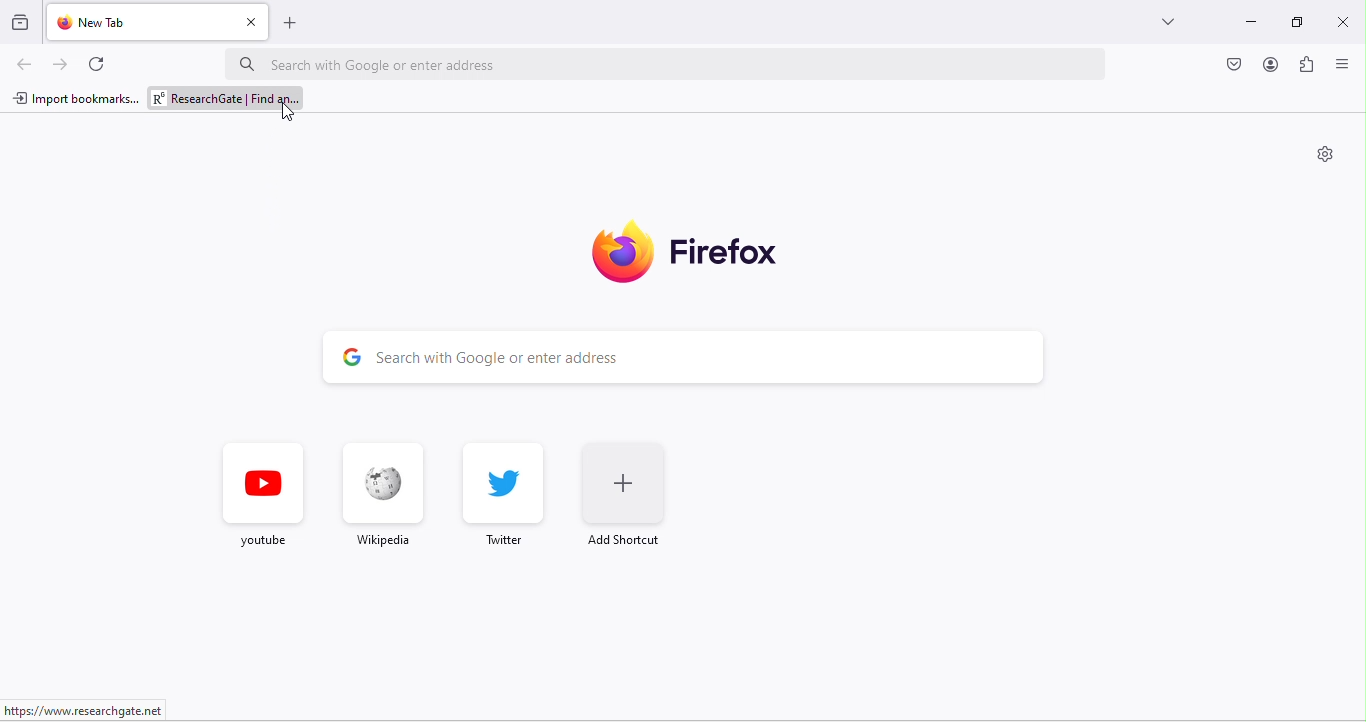  I want to click on cursor, so click(291, 112).